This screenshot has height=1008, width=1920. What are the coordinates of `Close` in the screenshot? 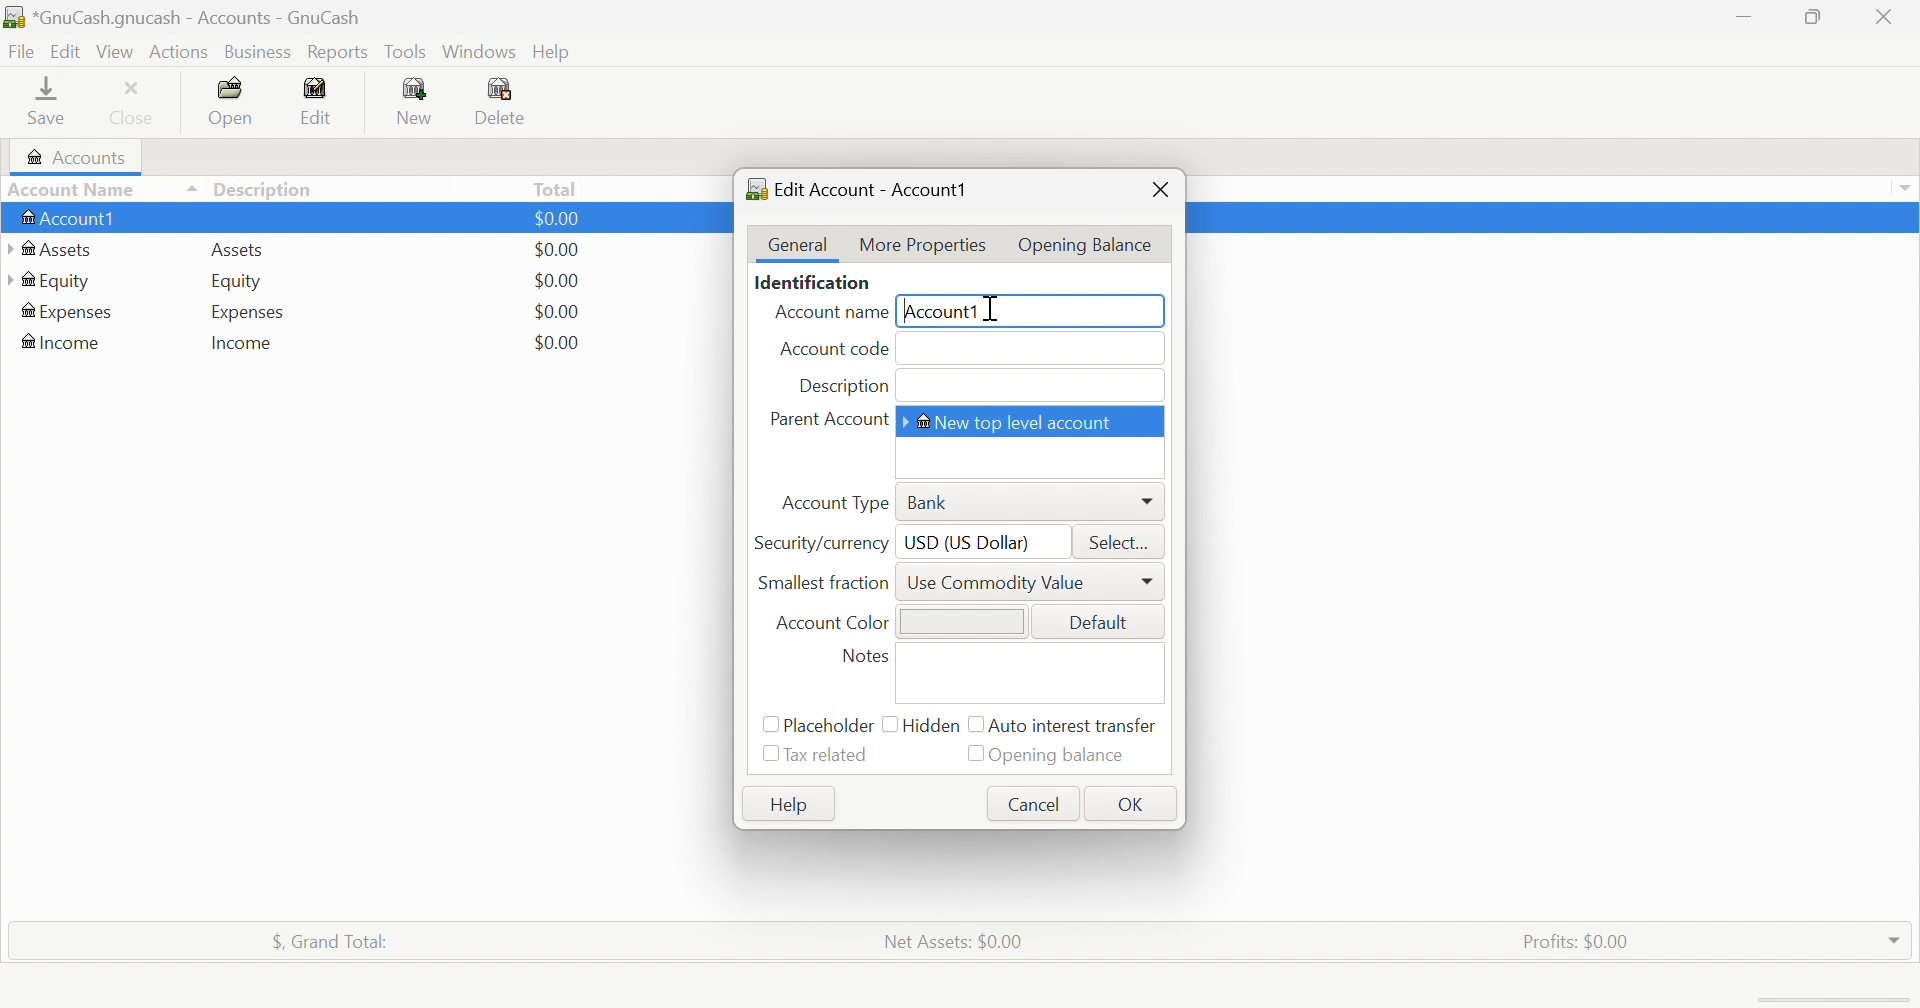 It's located at (1159, 188).